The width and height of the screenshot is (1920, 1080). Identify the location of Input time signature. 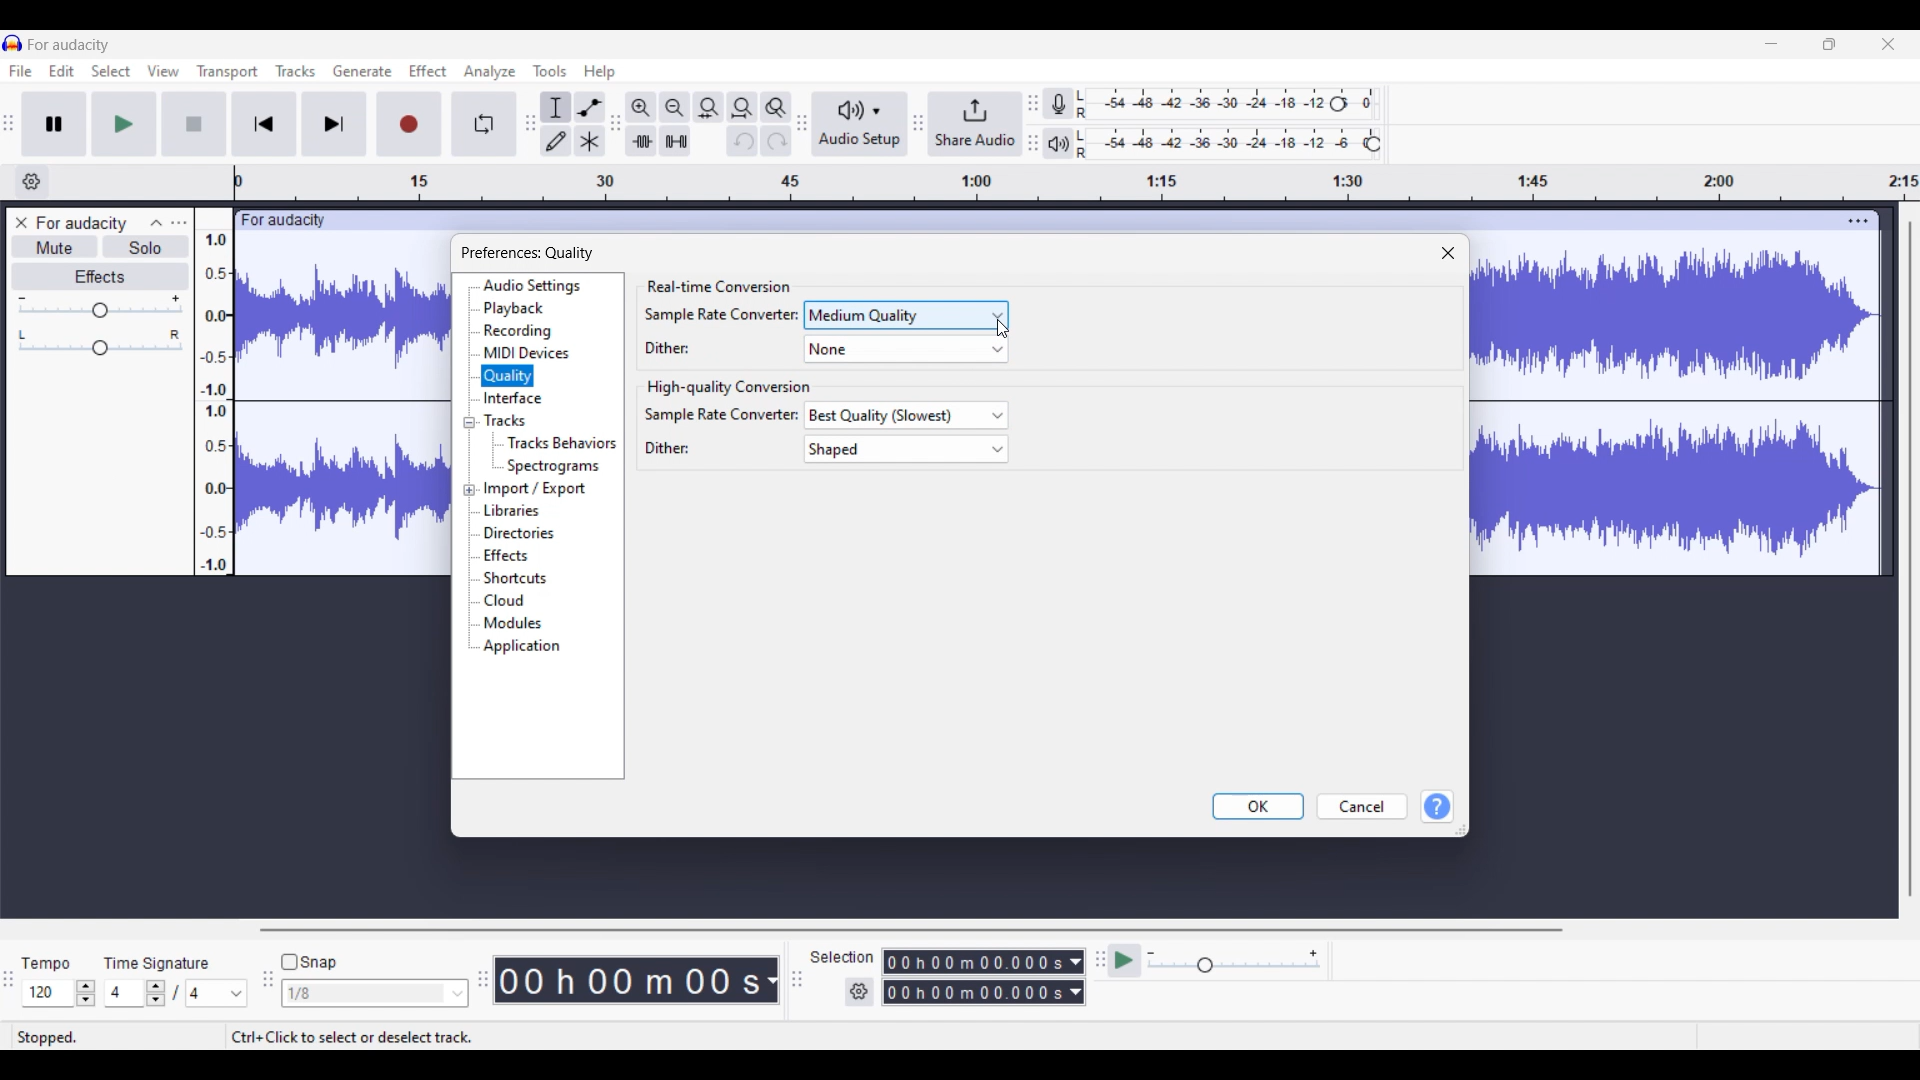
(124, 993).